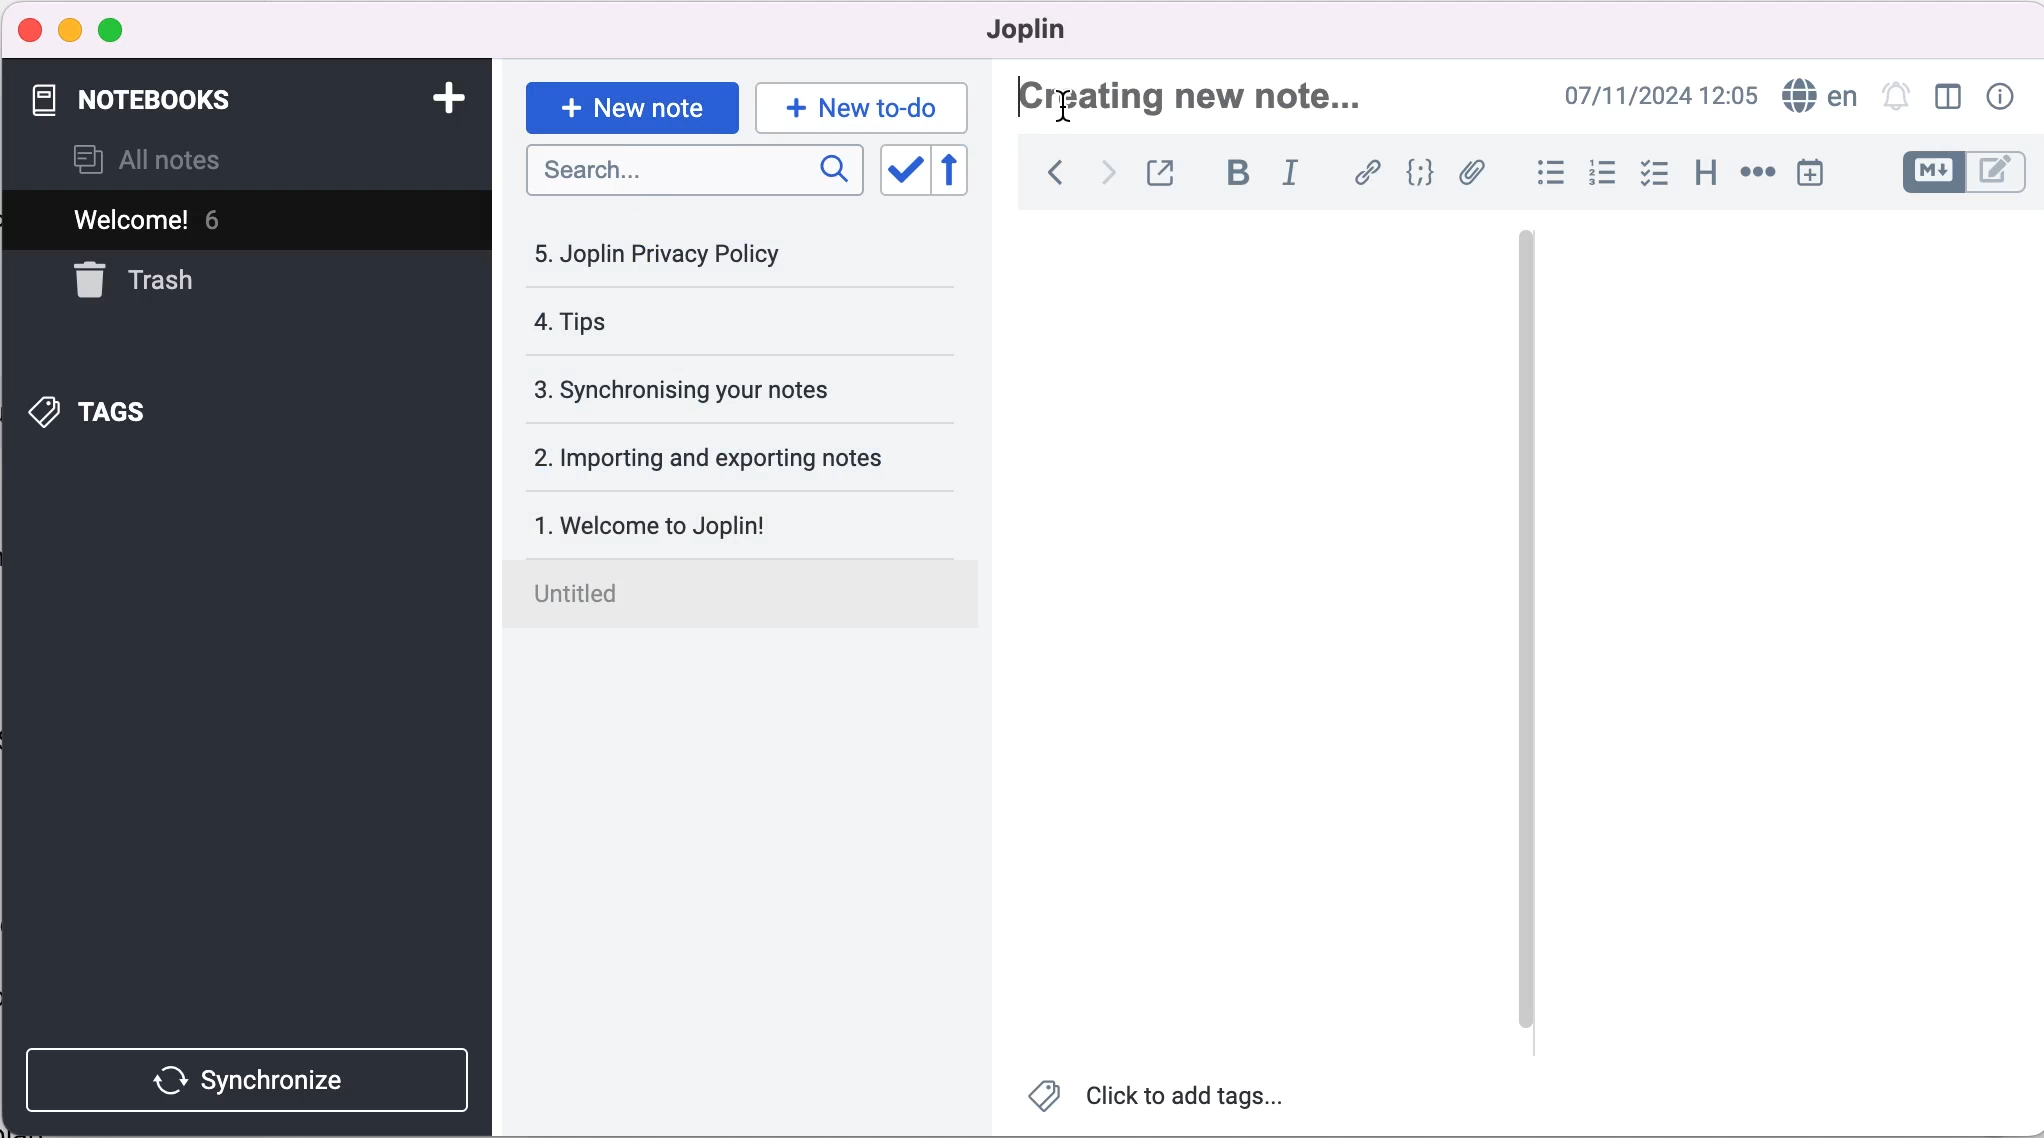 This screenshot has height=1138, width=2044. I want to click on add notebook, so click(448, 99).